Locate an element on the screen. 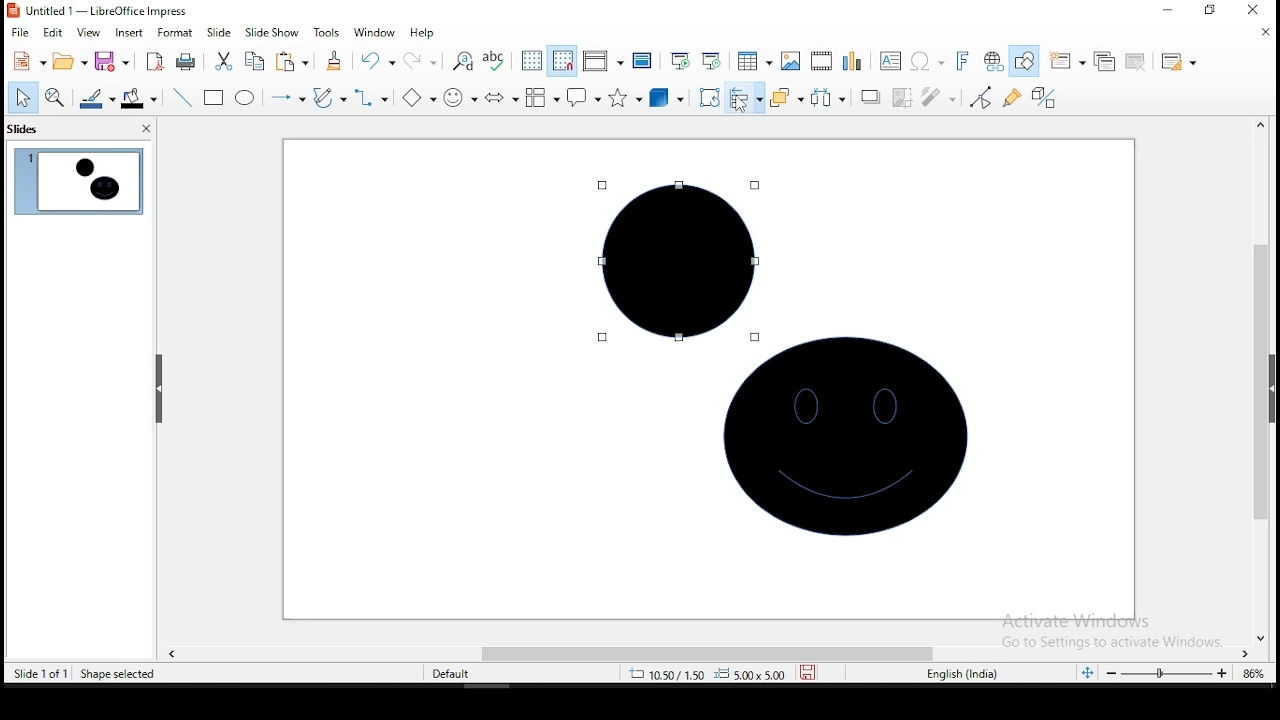  start from first slide is located at coordinates (680, 61).